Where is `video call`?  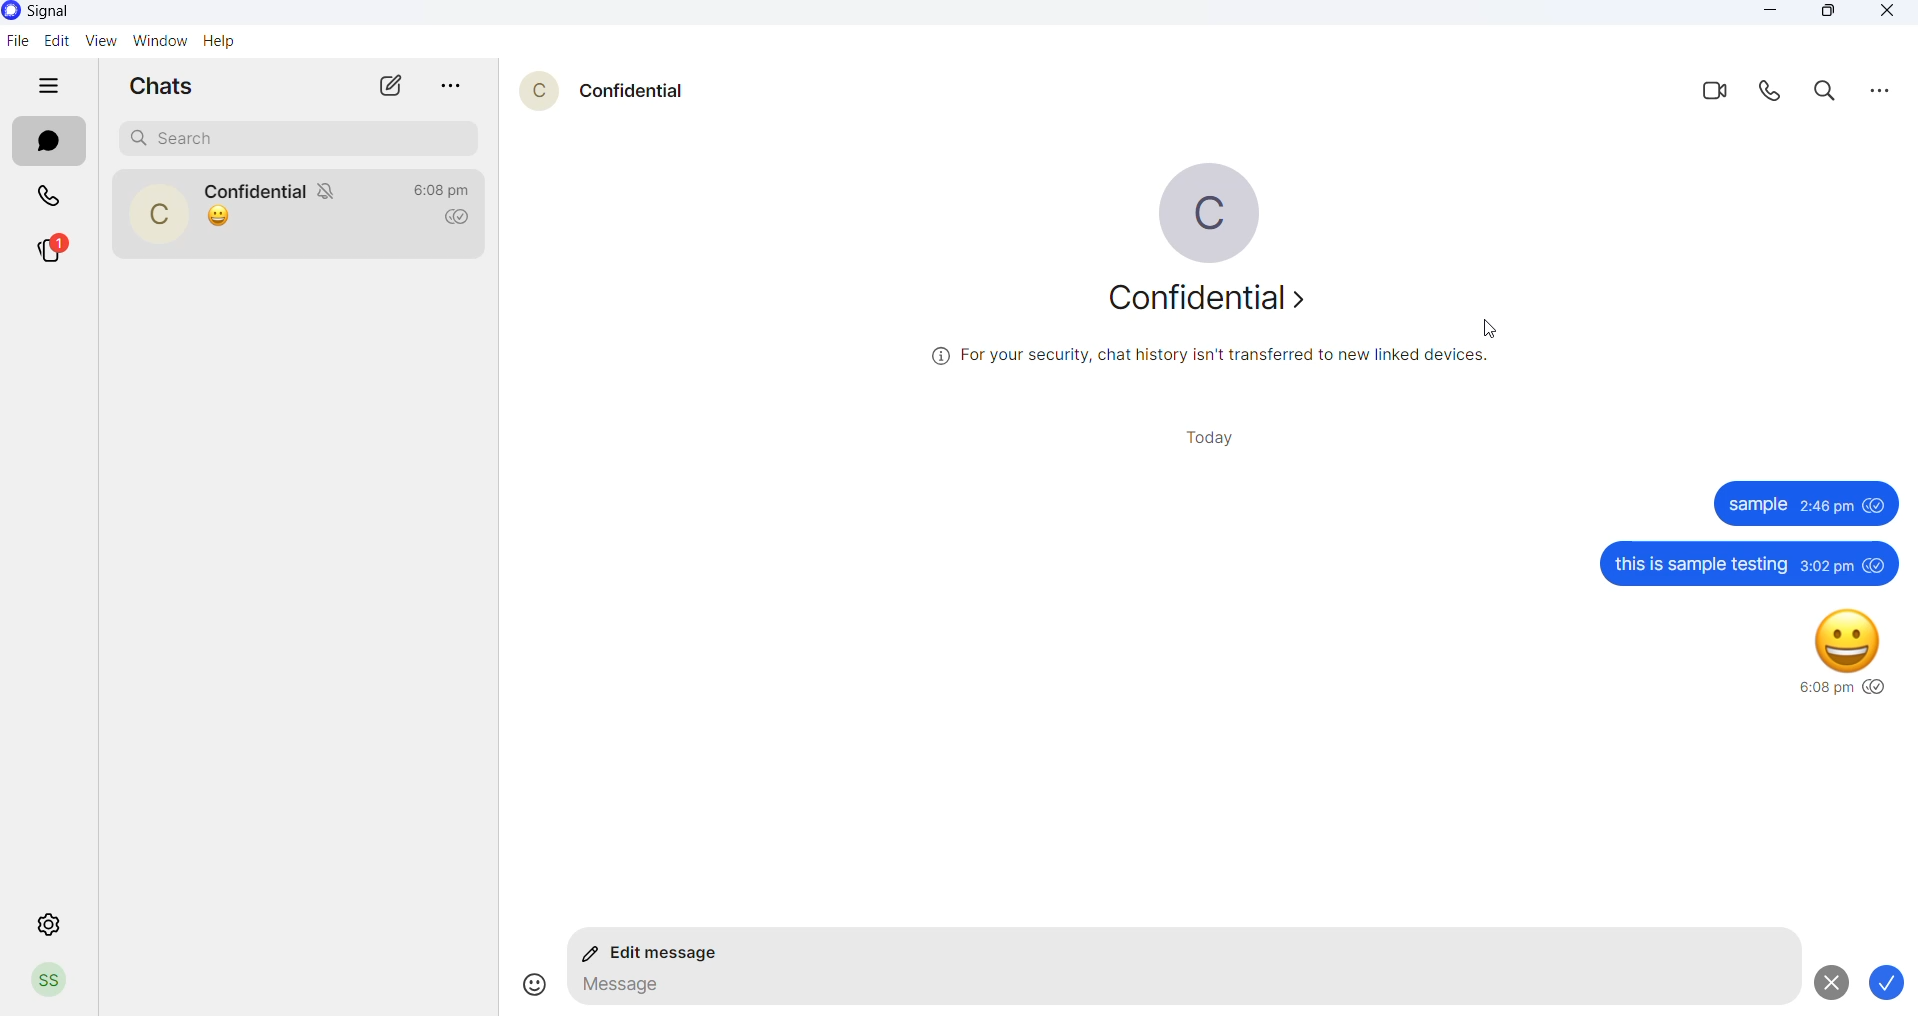 video call is located at coordinates (1704, 91).